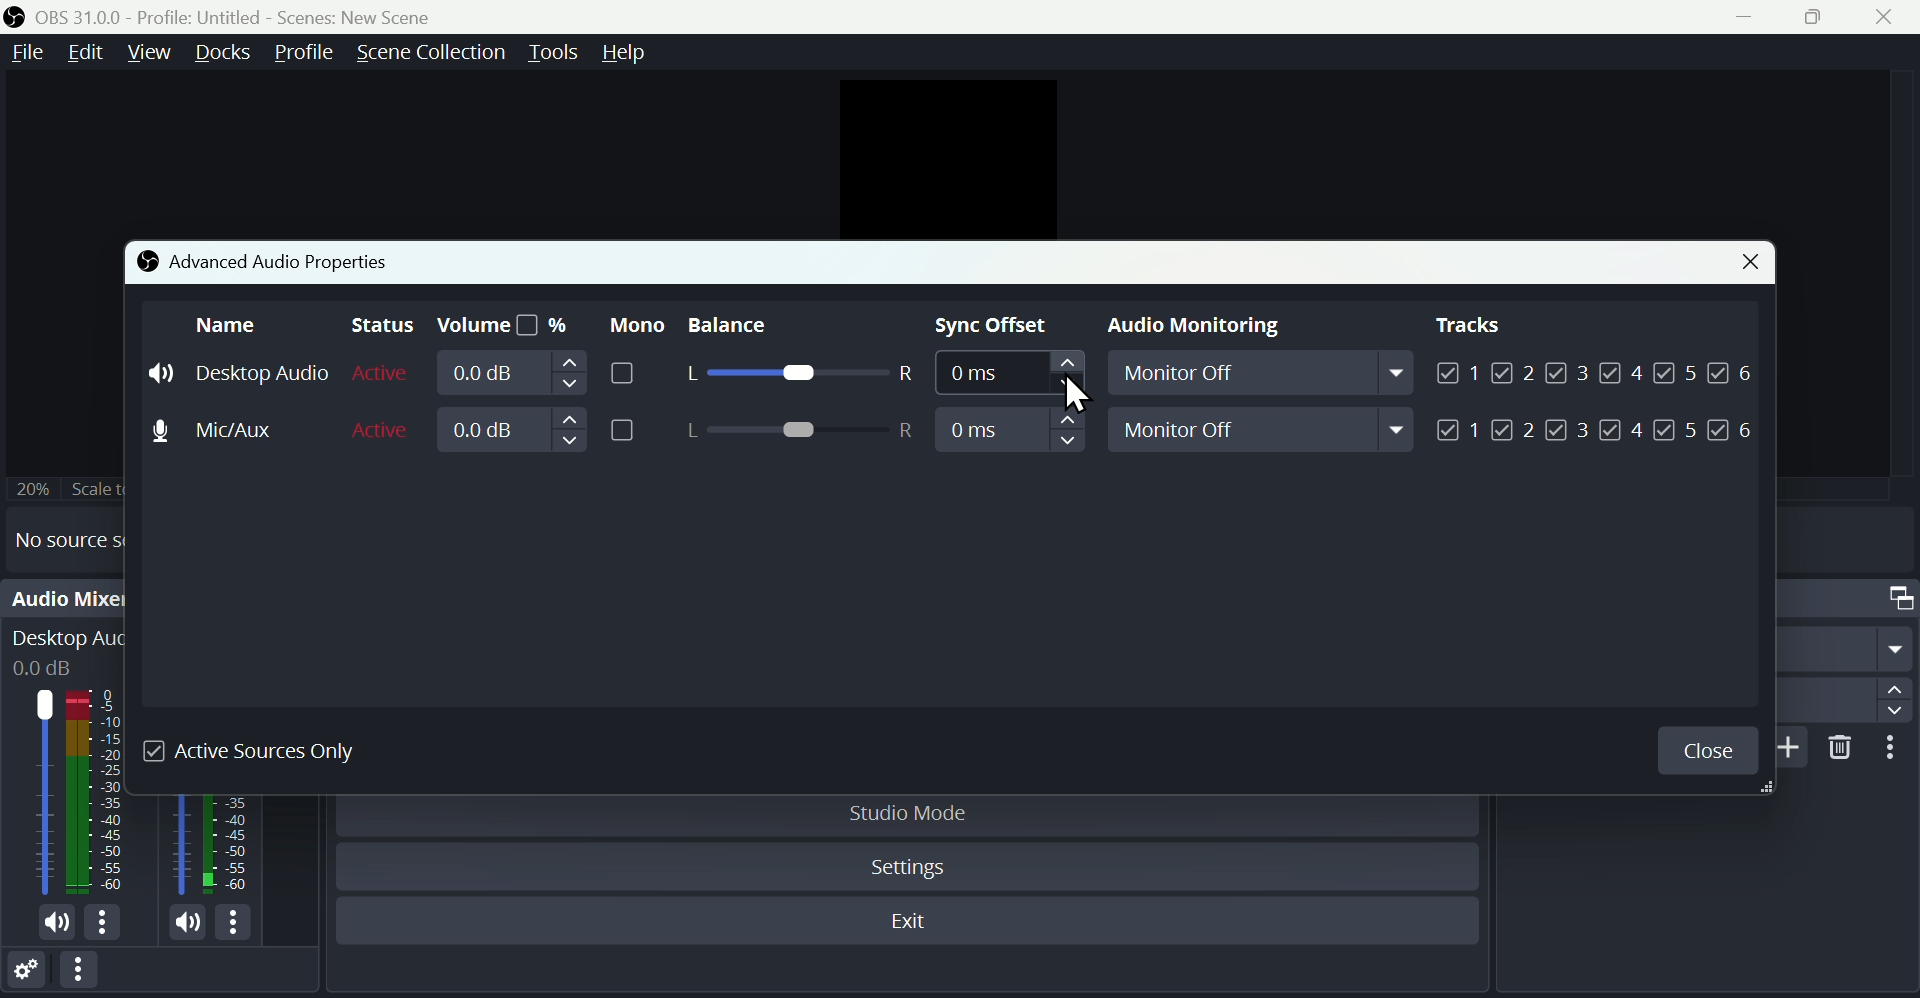 The image size is (1920, 998). I want to click on Close, so click(1743, 264).